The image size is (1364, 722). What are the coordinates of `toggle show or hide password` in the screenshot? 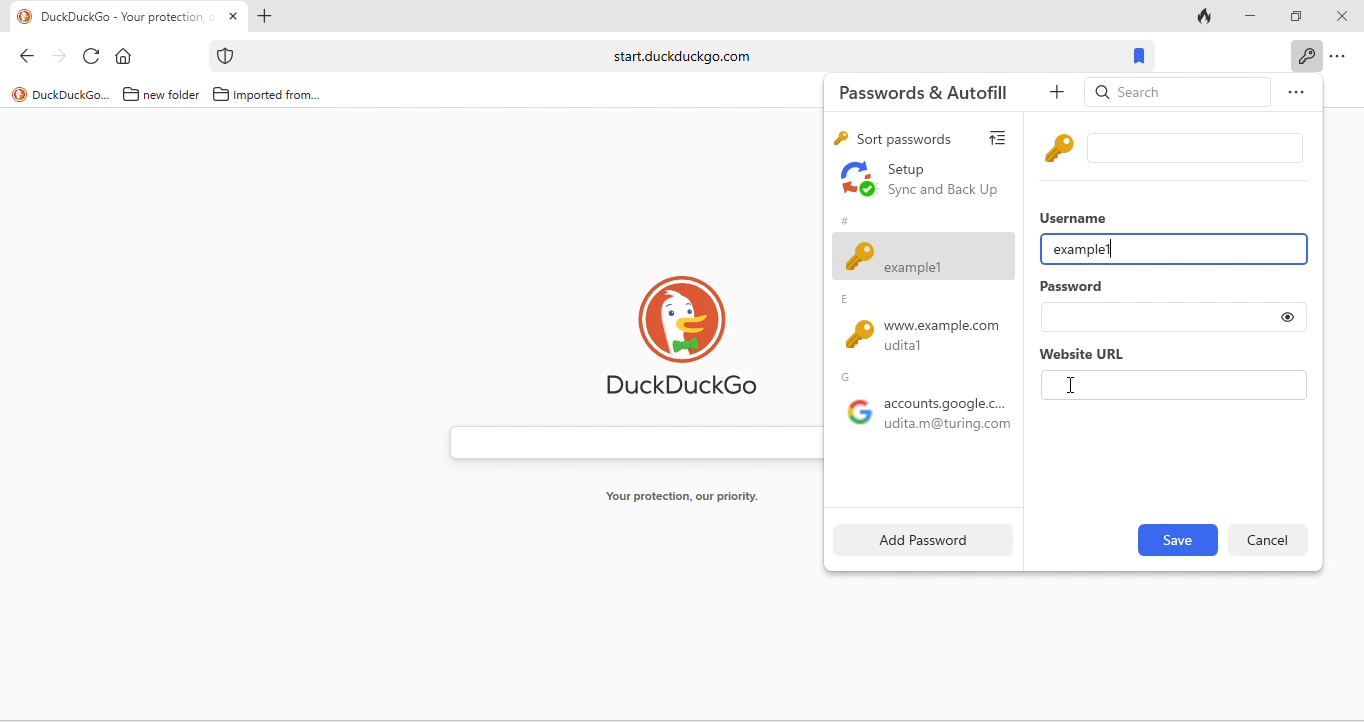 It's located at (1288, 317).